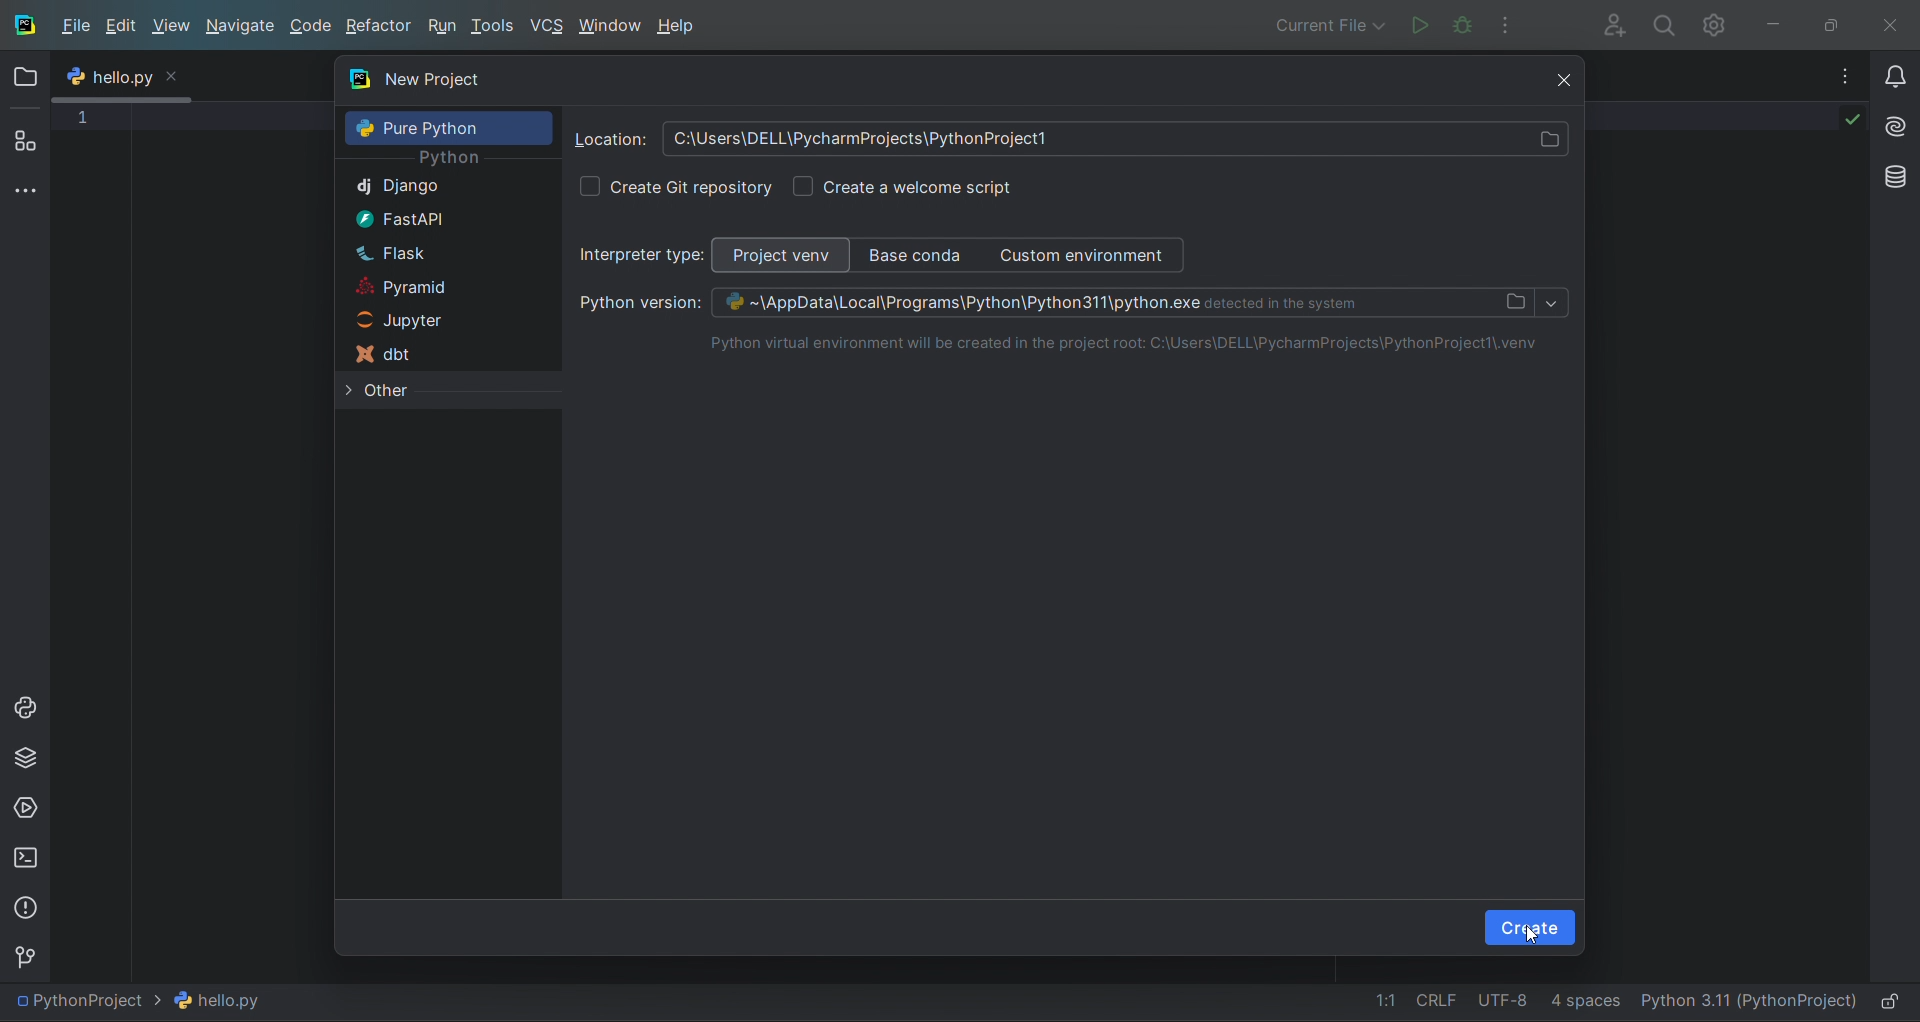  What do you see at coordinates (76, 78) in the screenshot?
I see `python logo` at bounding box center [76, 78].